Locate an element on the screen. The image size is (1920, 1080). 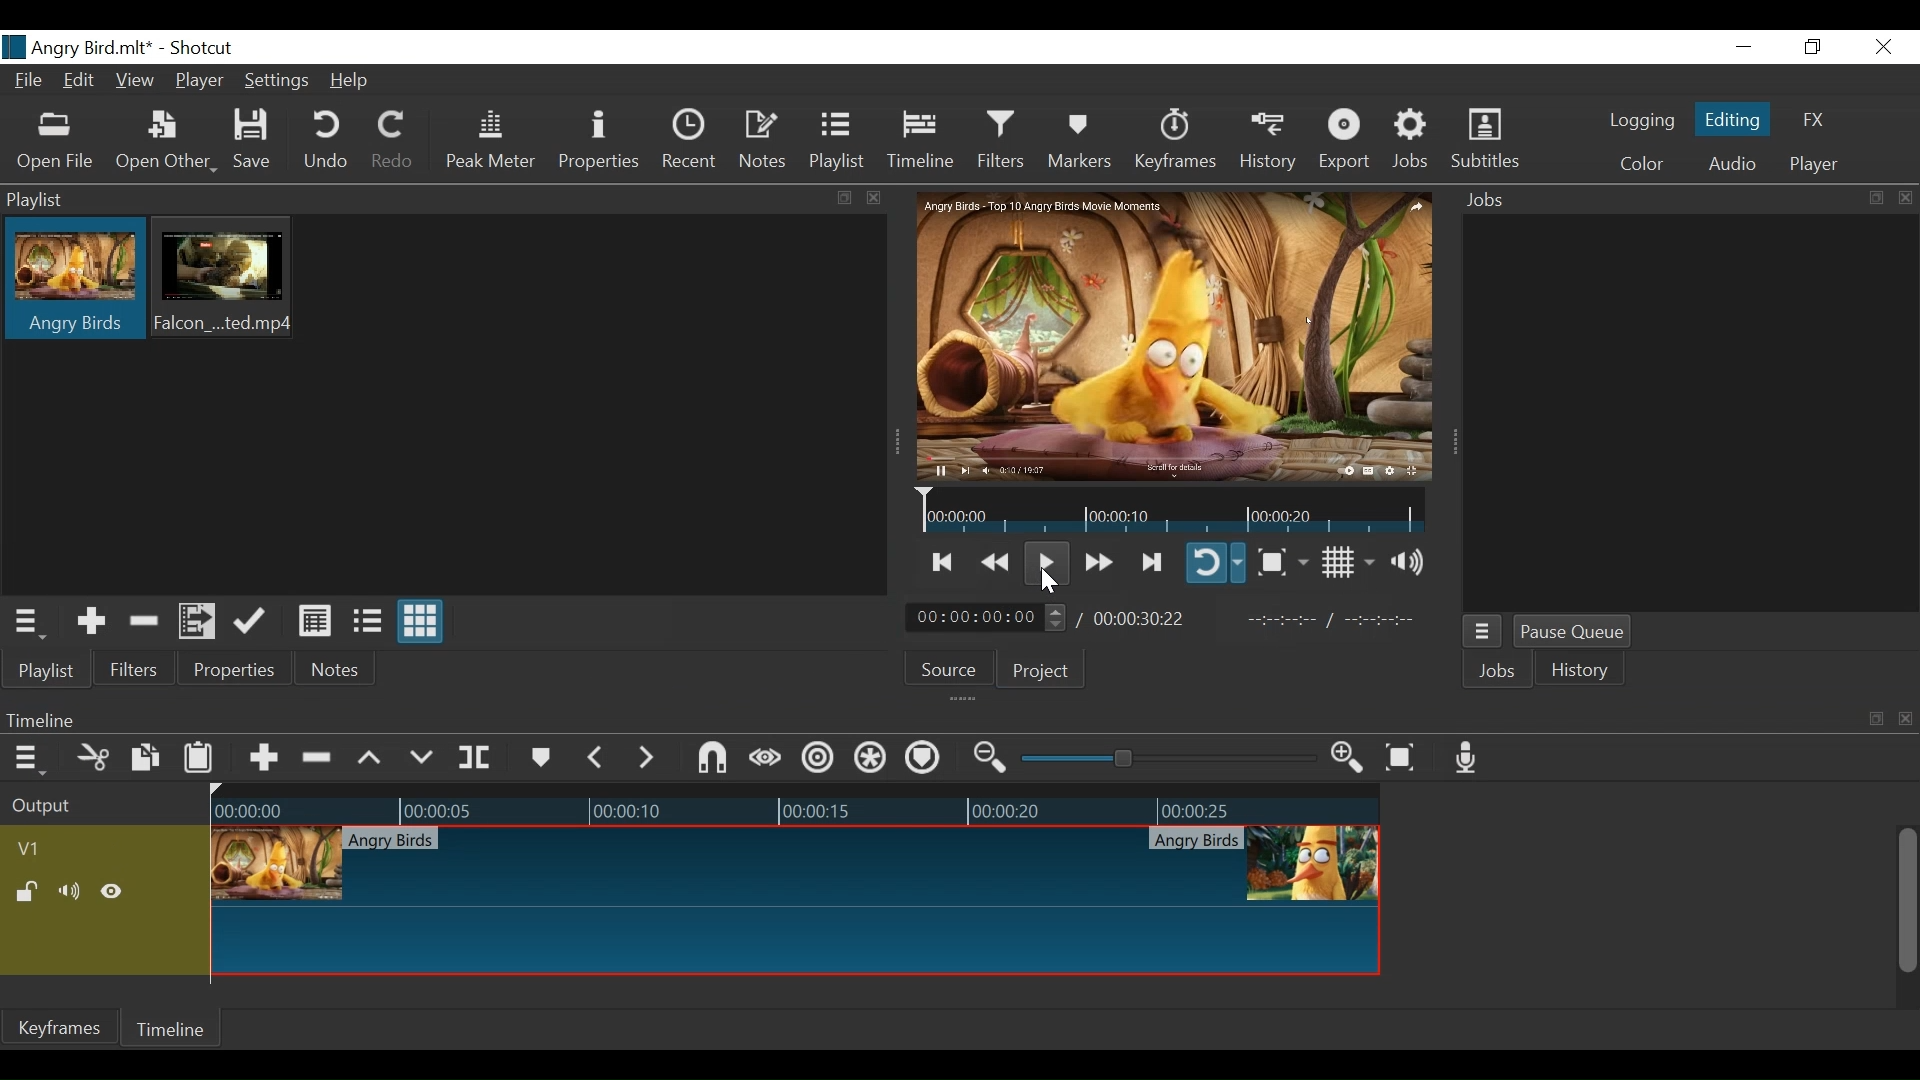
Filters is located at coordinates (137, 671).